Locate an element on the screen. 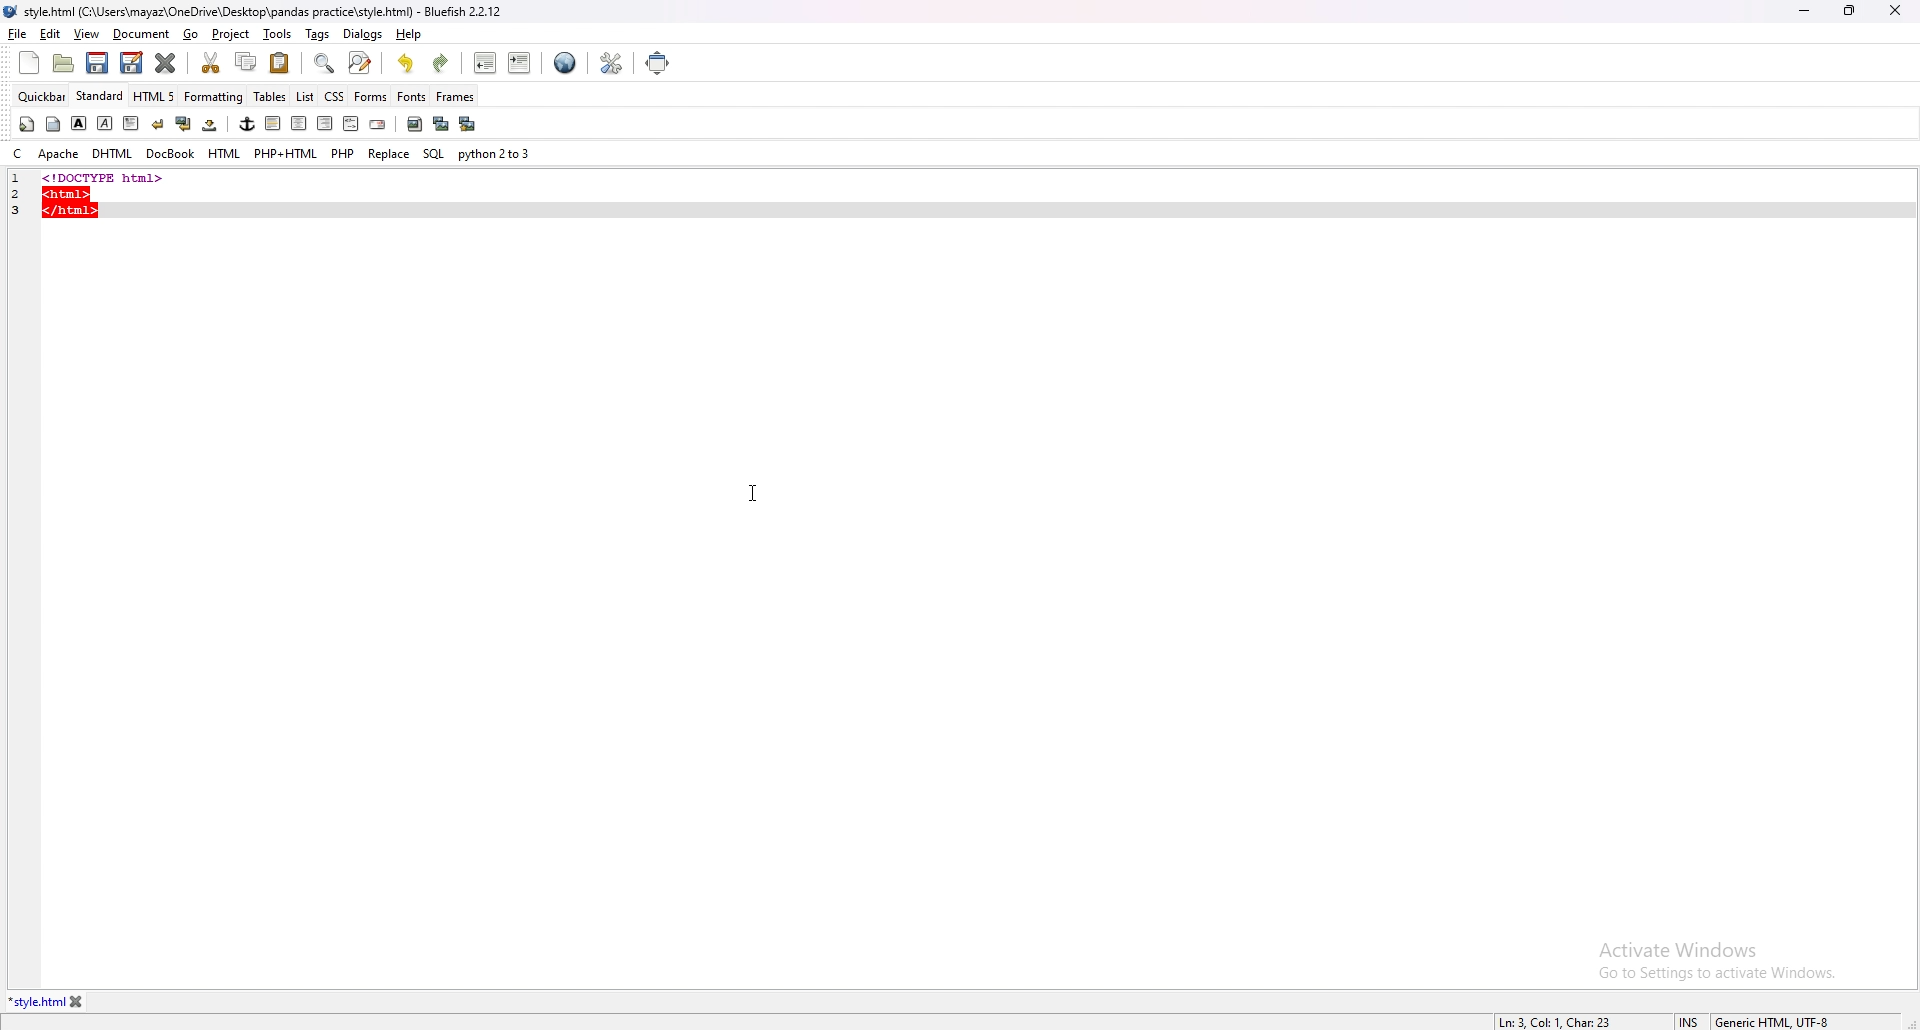 The width and height of the screenshot is (1920, 1030). standard is located at coordinates (101, 96).